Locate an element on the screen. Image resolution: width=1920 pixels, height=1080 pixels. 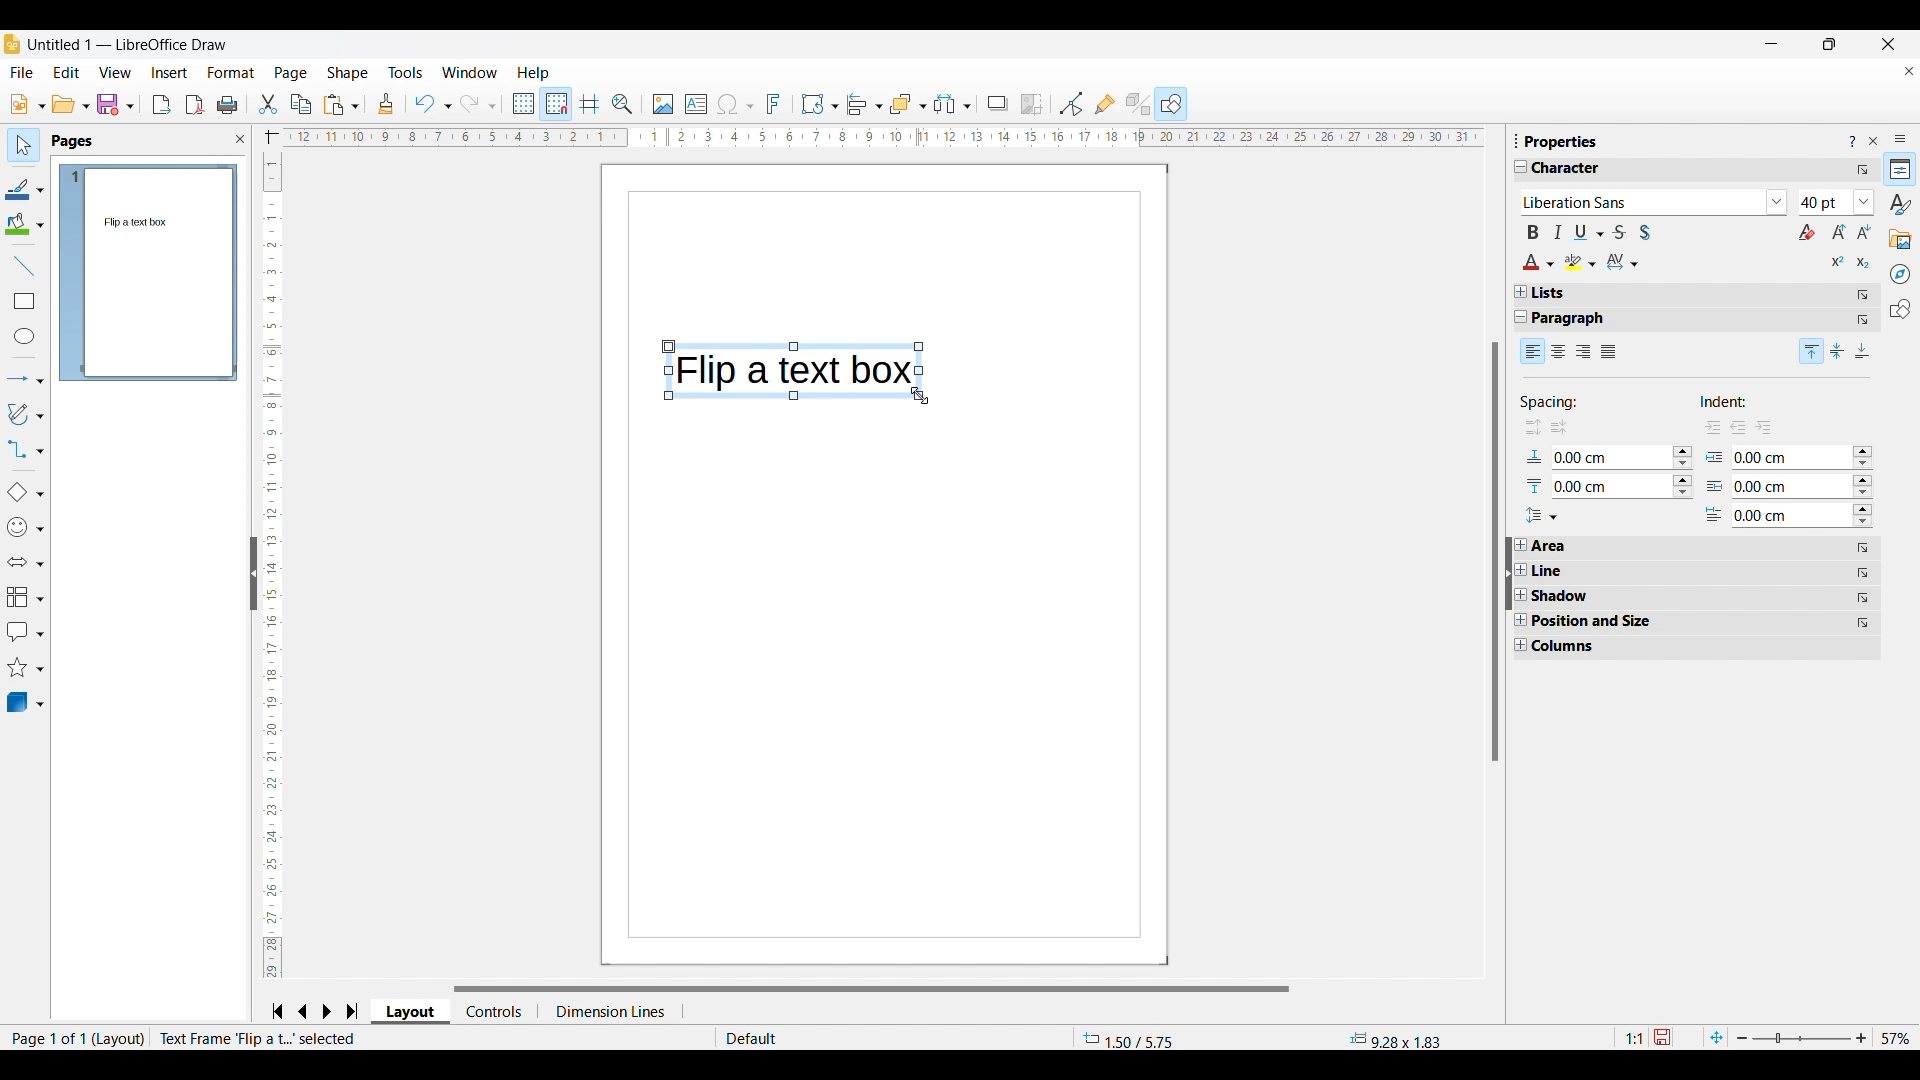
pages is located at coordinates (74, 142).